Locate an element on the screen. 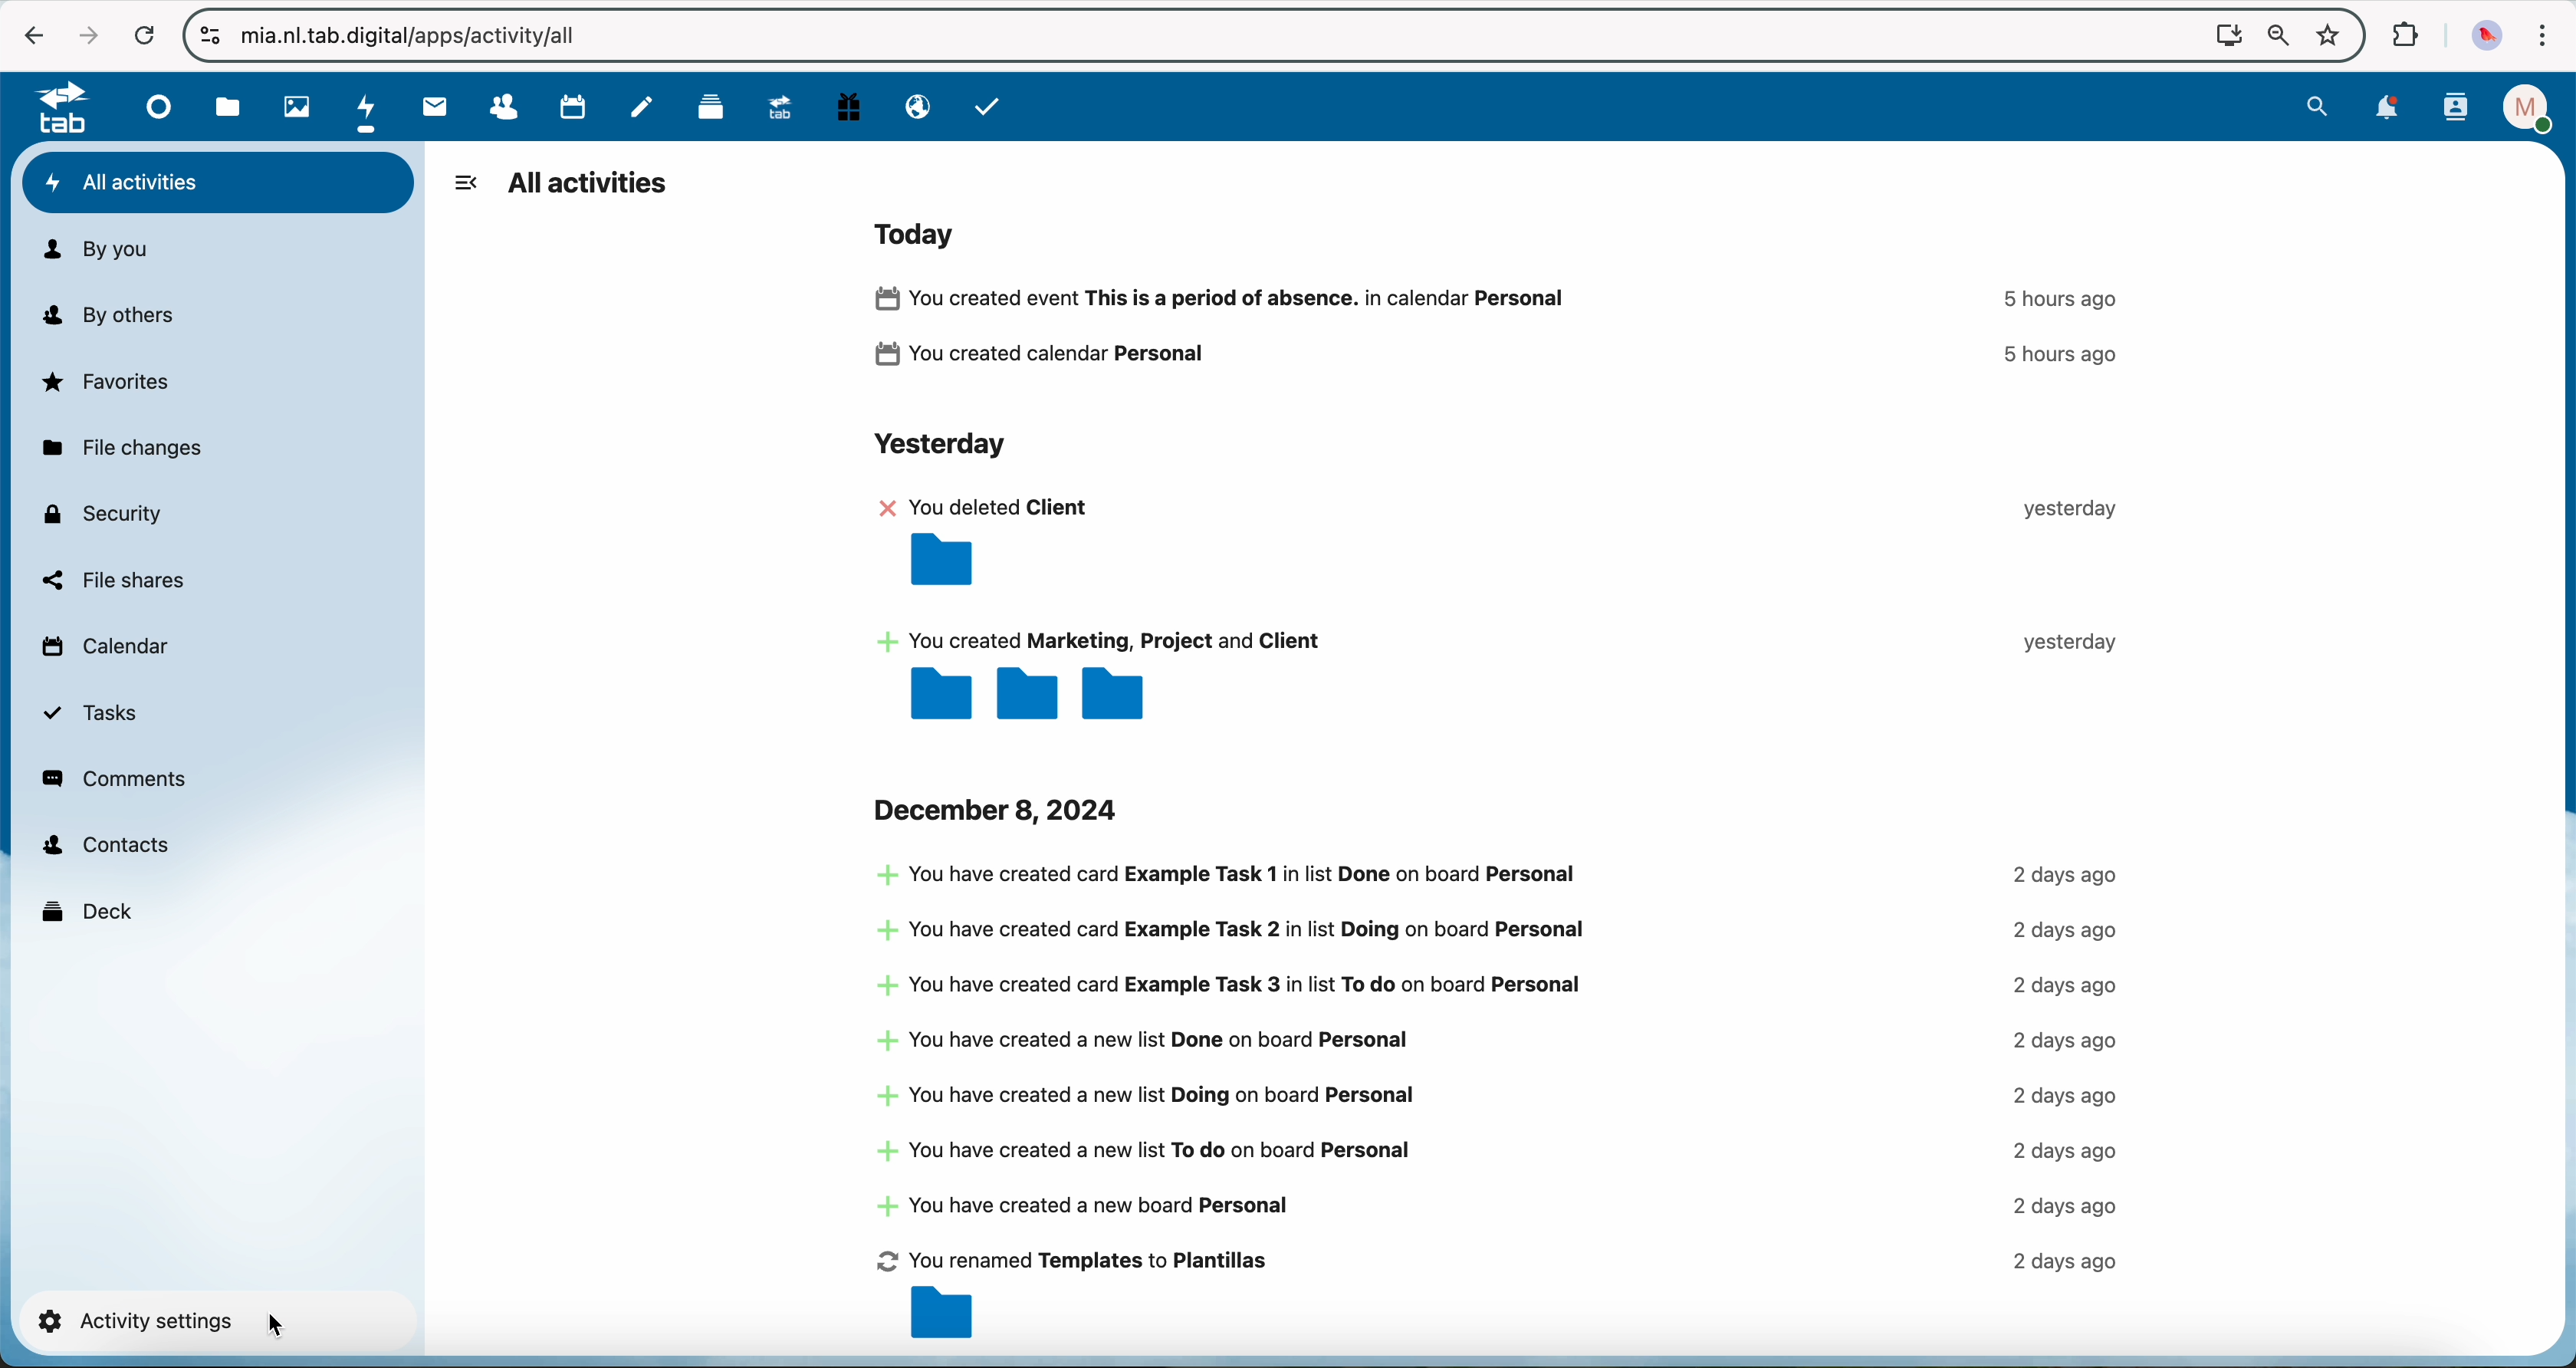 This screenshot has height=1368, width=2576. tasks is located at coordinates (988, 106).